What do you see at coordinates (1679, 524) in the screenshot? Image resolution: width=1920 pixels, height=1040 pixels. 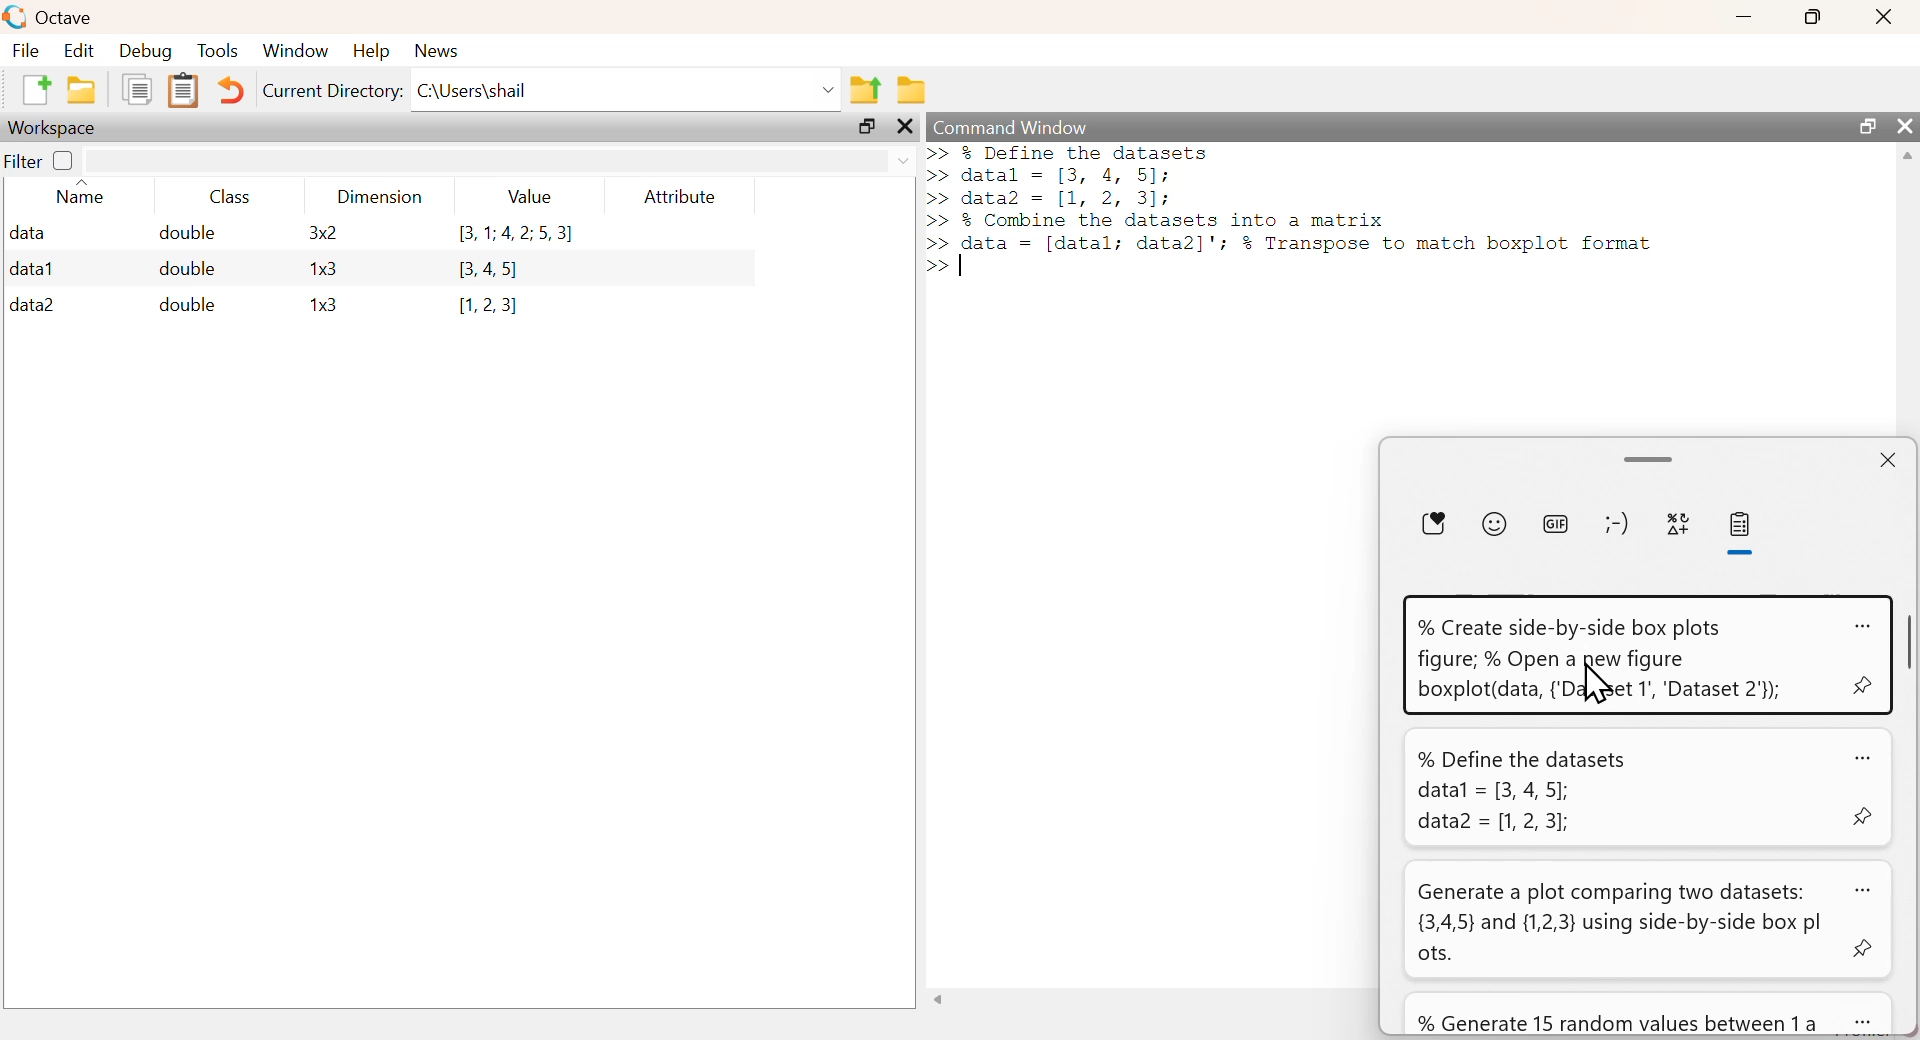 I see `special characters` at bounding box center [1679, 524].